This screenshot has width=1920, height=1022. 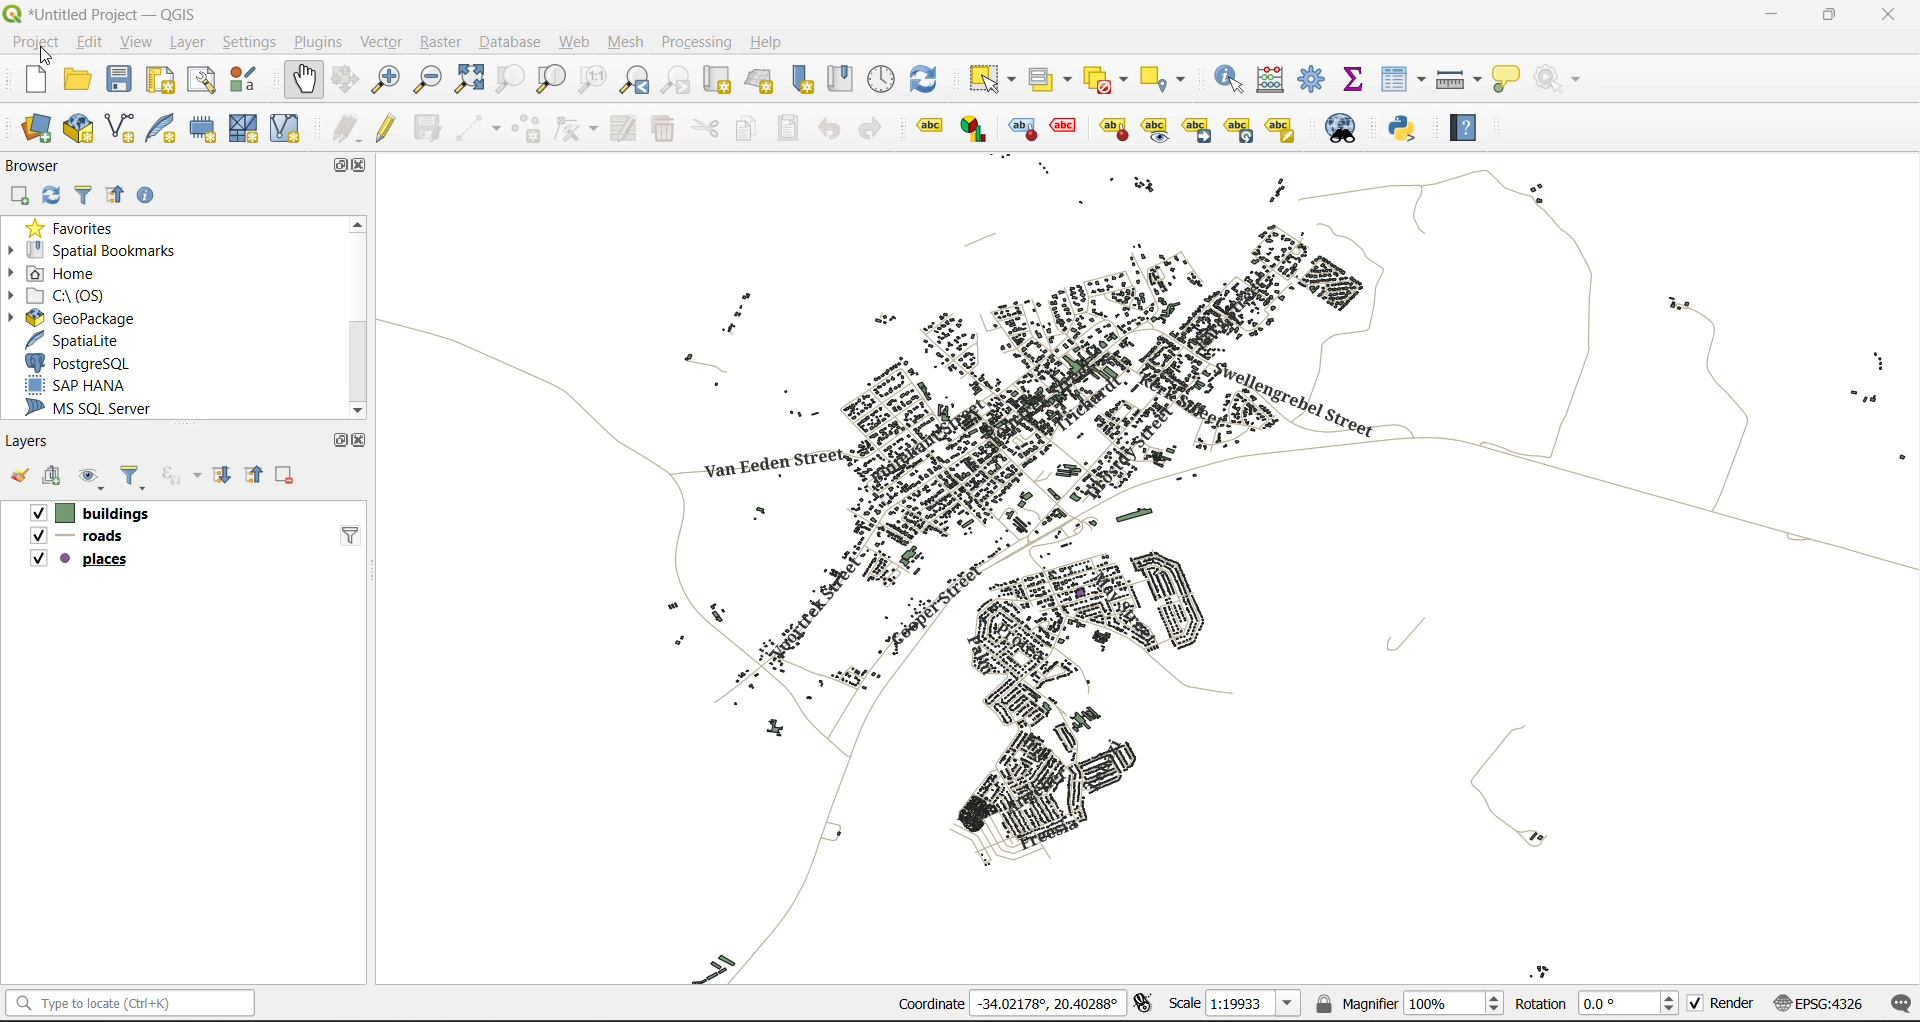 What do you see at coordinates (707, 128) in the screenshot?
I see `cut` at bounding box center [707, 128].